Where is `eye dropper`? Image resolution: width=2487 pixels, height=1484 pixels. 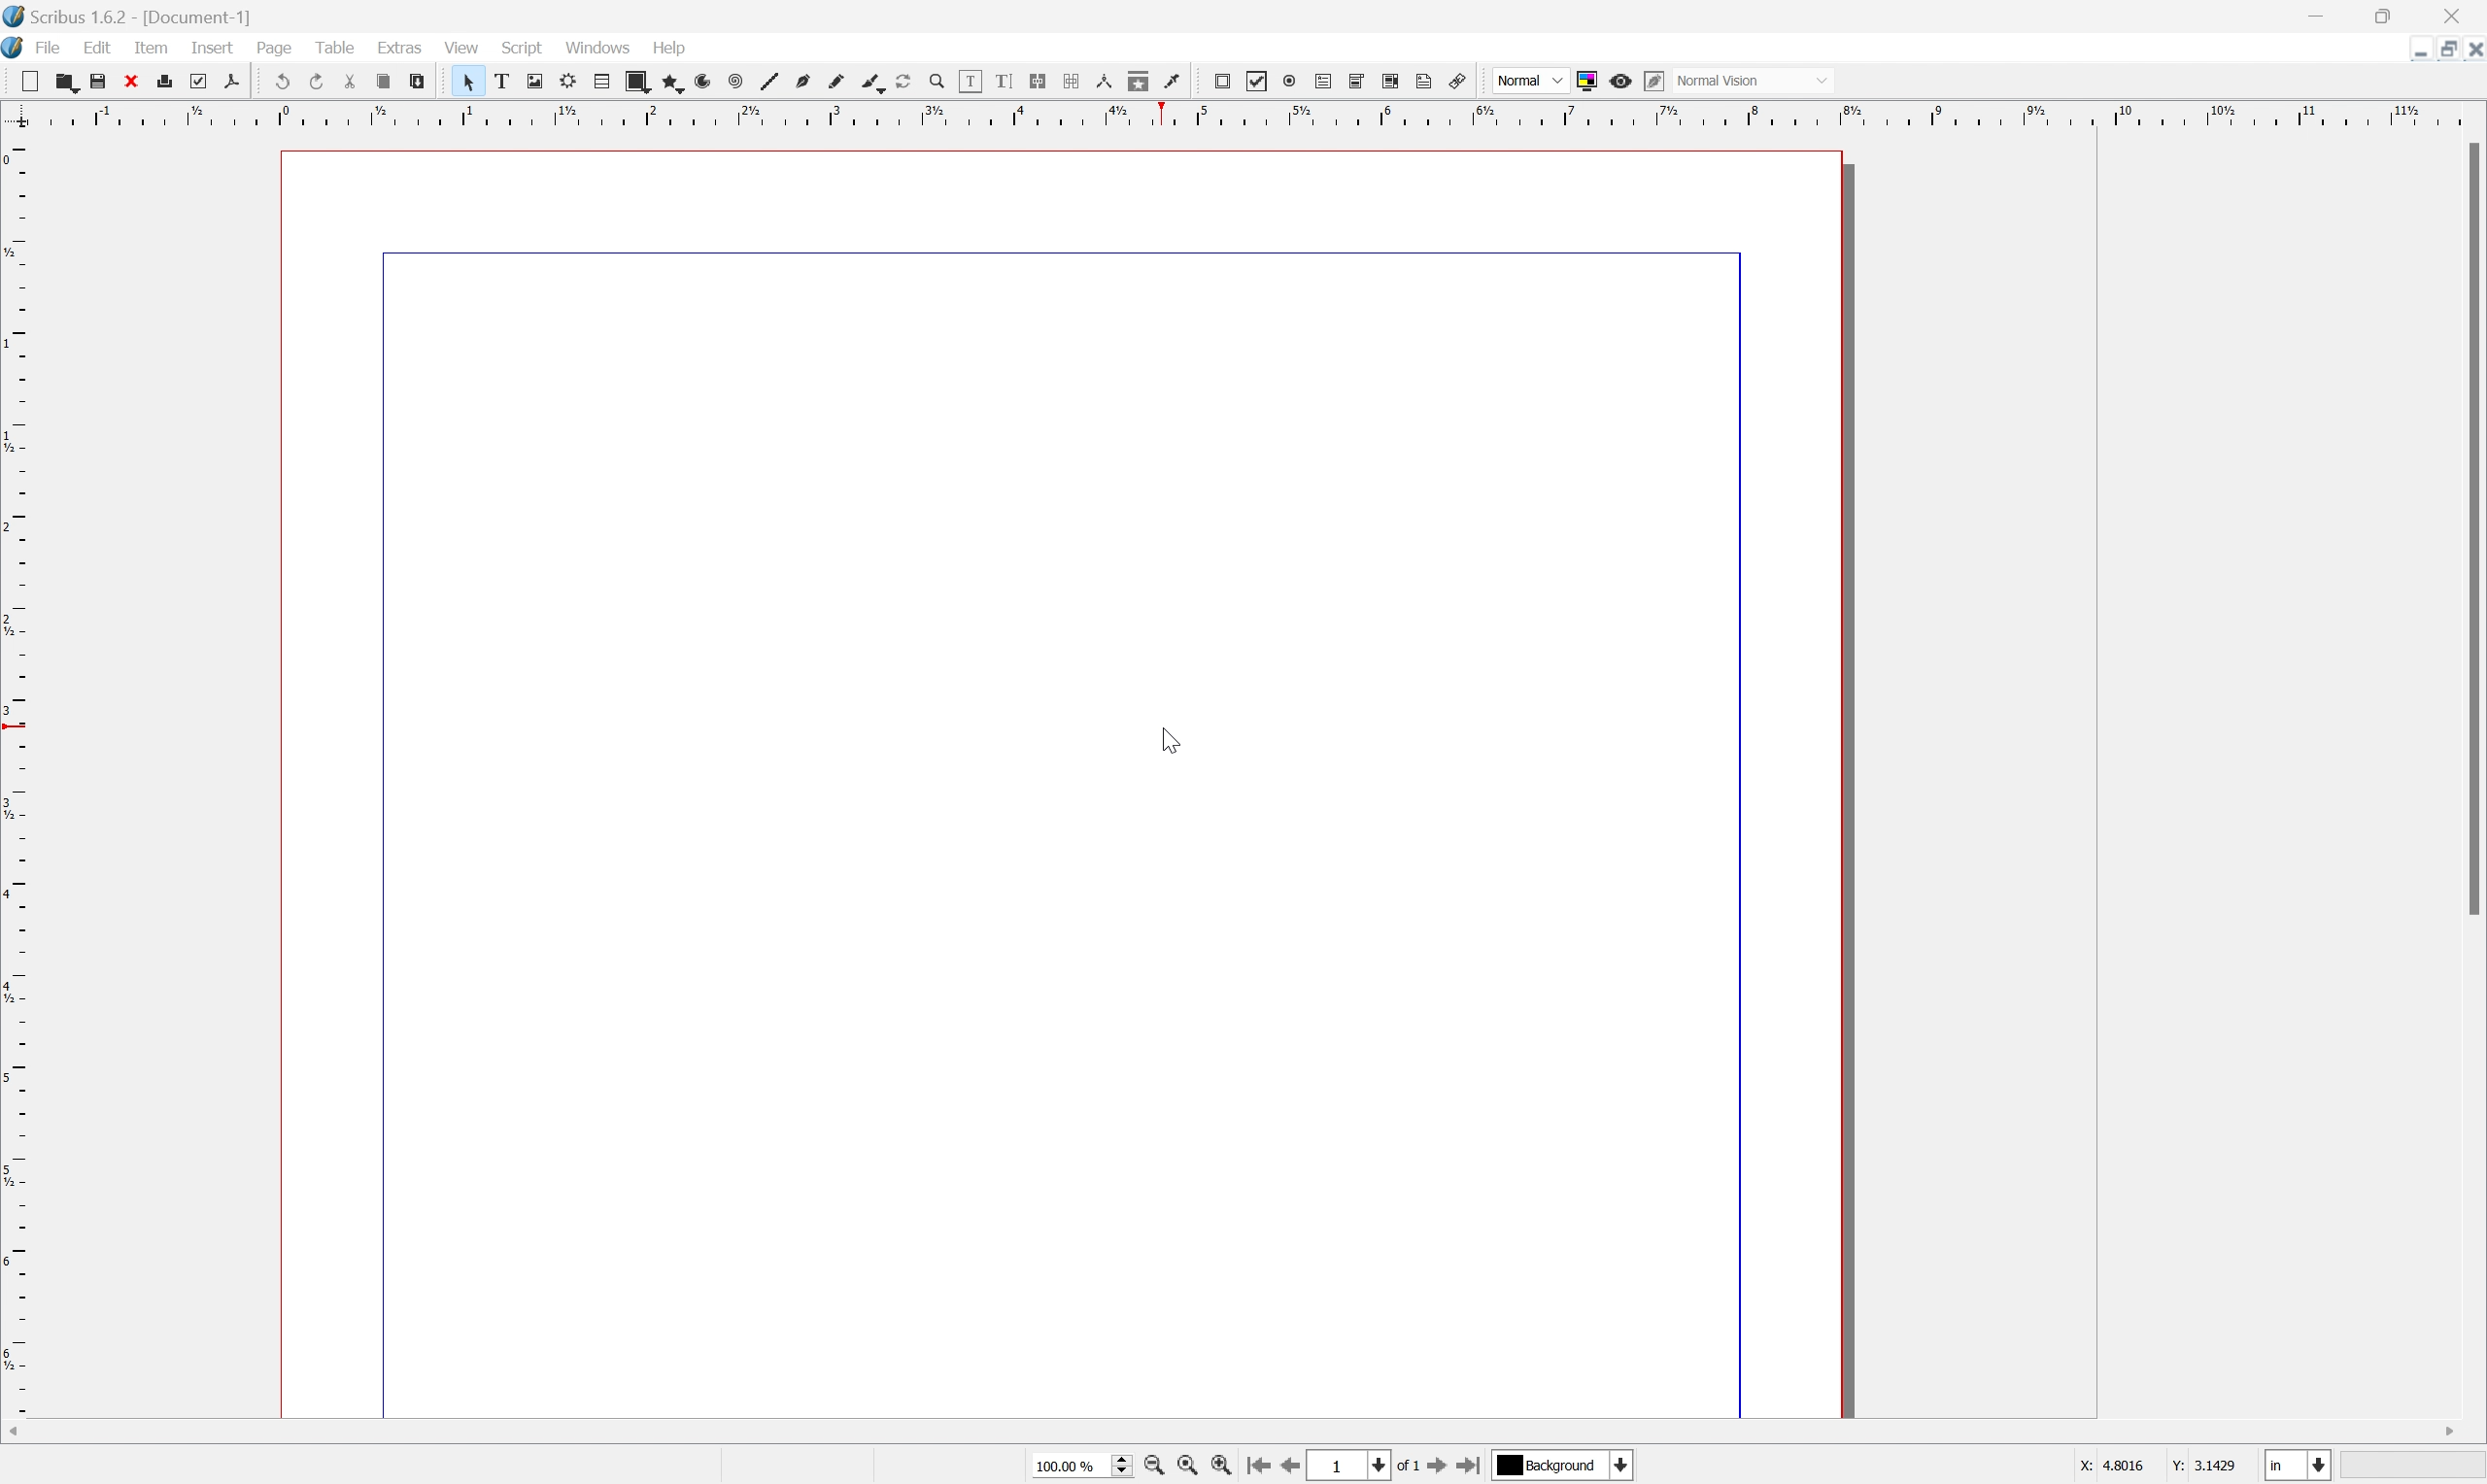
eye dropper is located at coordinates (1174, 83).